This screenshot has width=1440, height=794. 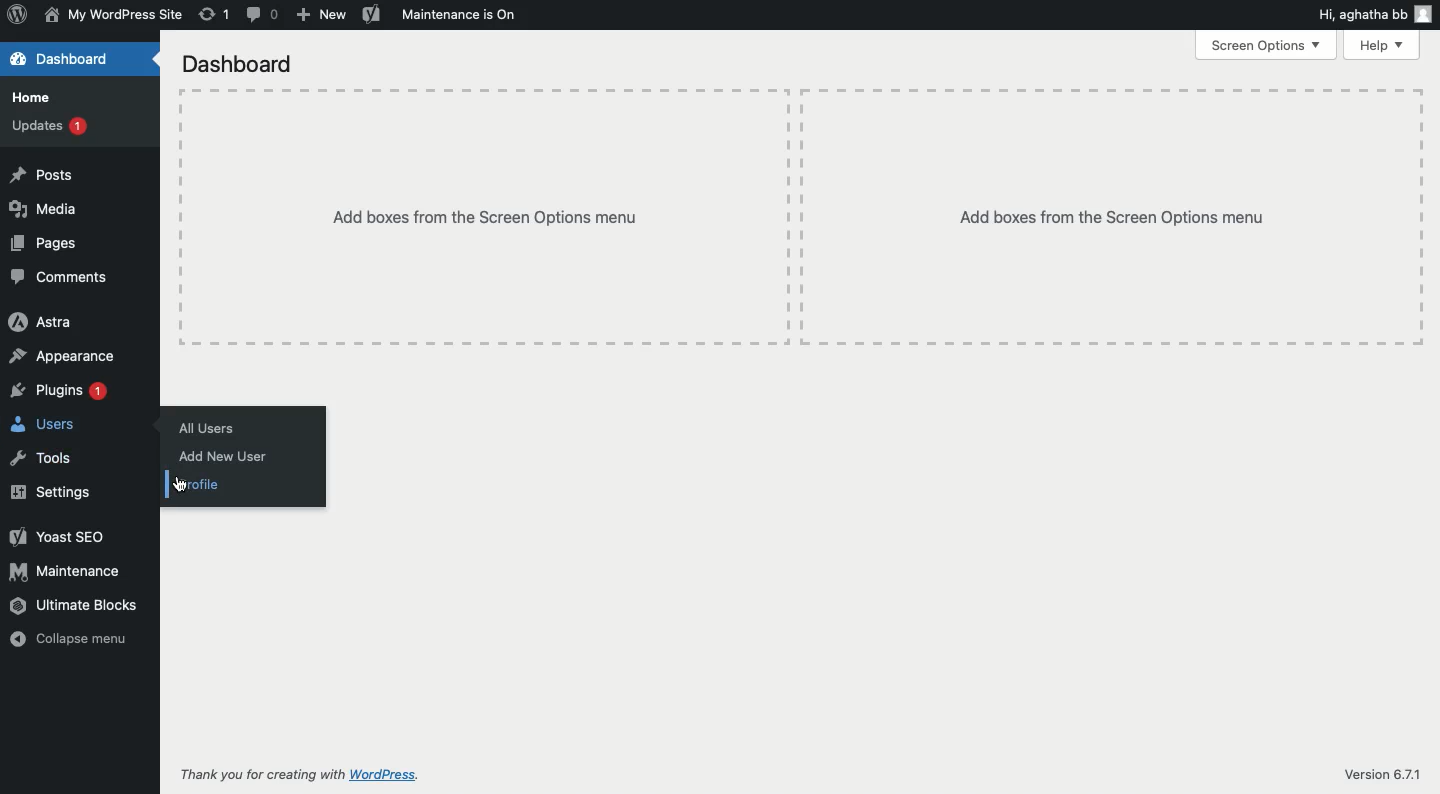 What do you see at coordinates (18, 17) in the screenshot?
I see `Logo` at bounding box center [18, 17].